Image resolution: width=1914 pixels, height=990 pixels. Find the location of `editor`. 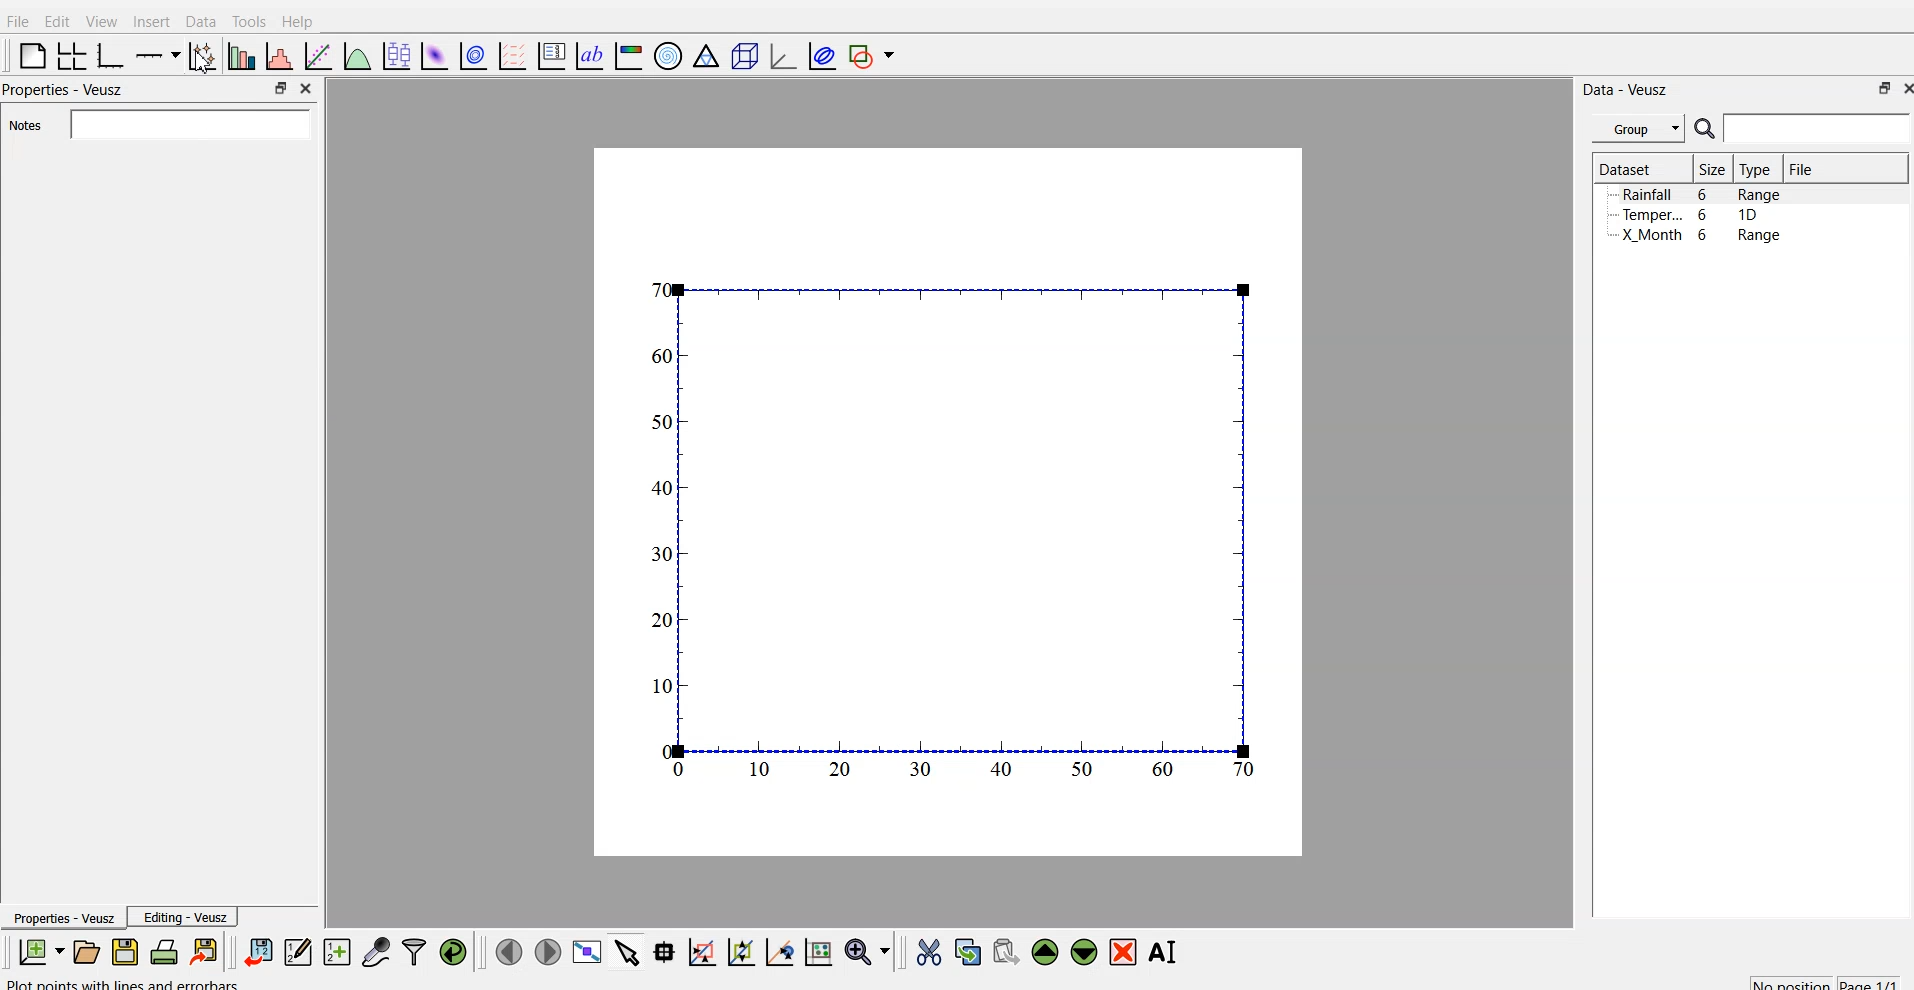

editor is located at coordinates (298, 949).